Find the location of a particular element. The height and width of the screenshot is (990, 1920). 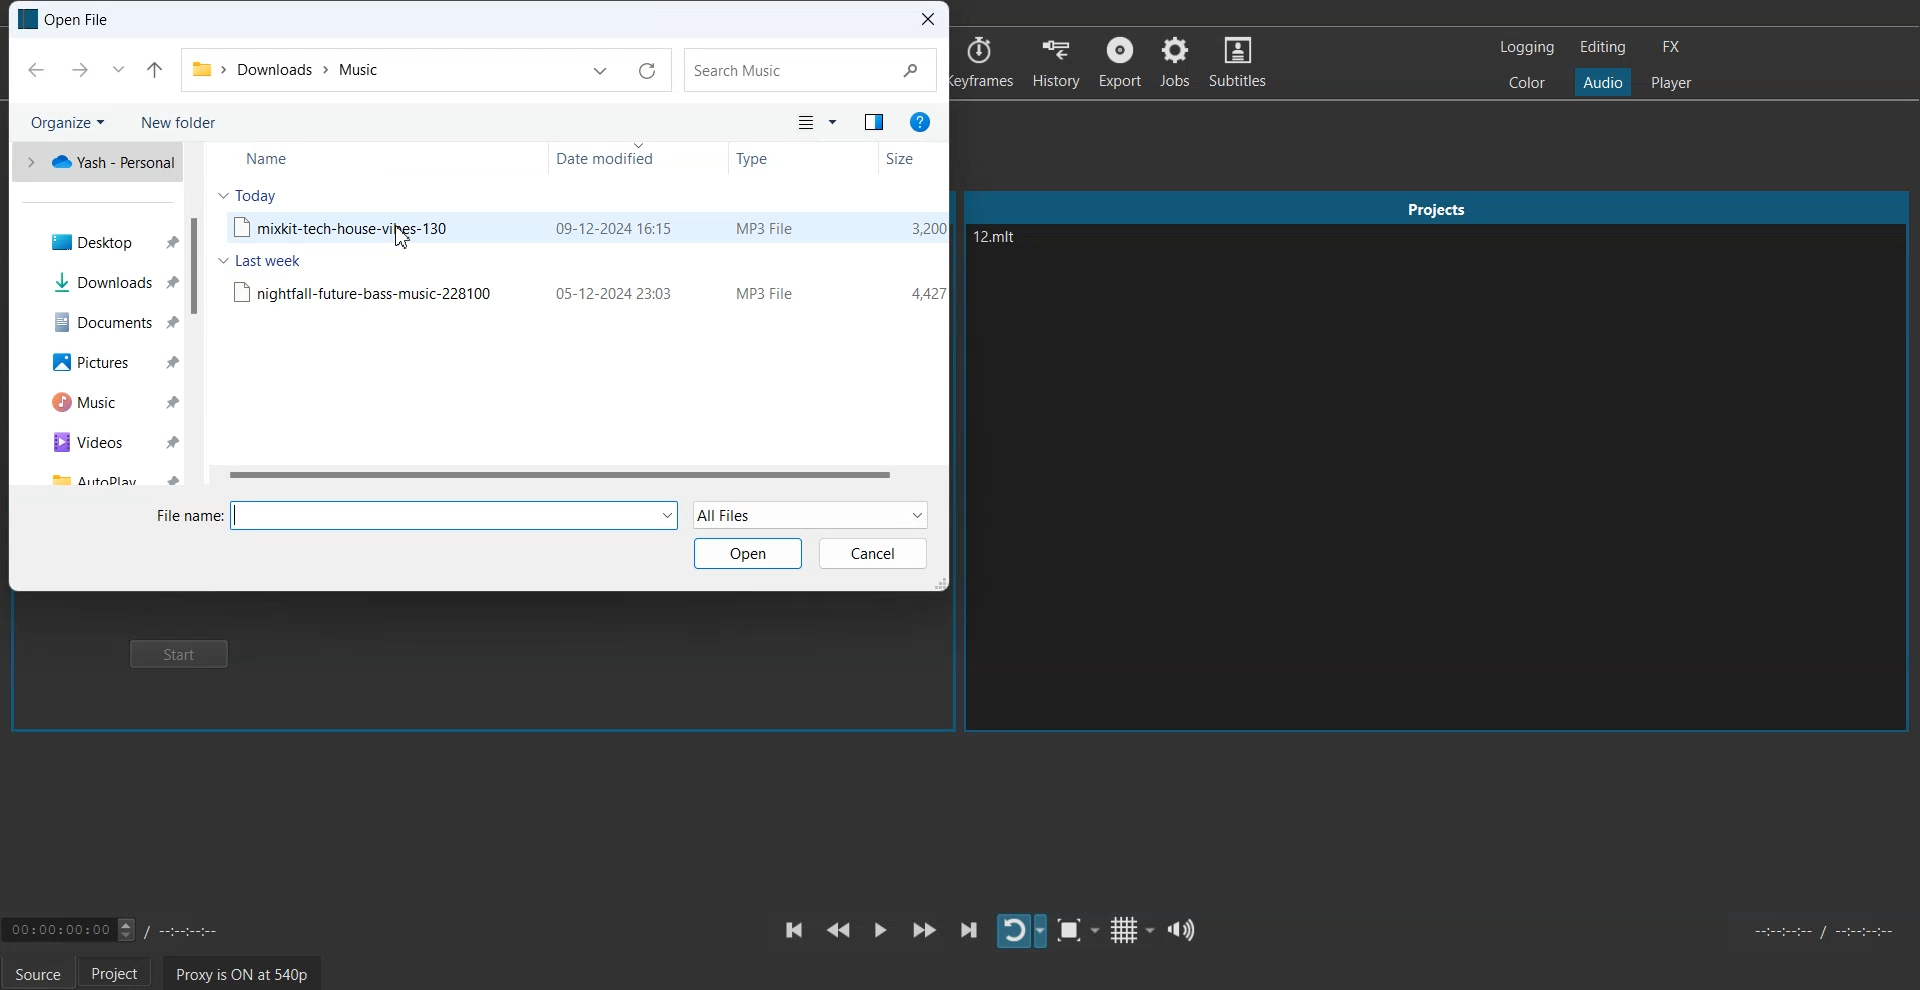

Up to last file is located at coordinates (155, 70).